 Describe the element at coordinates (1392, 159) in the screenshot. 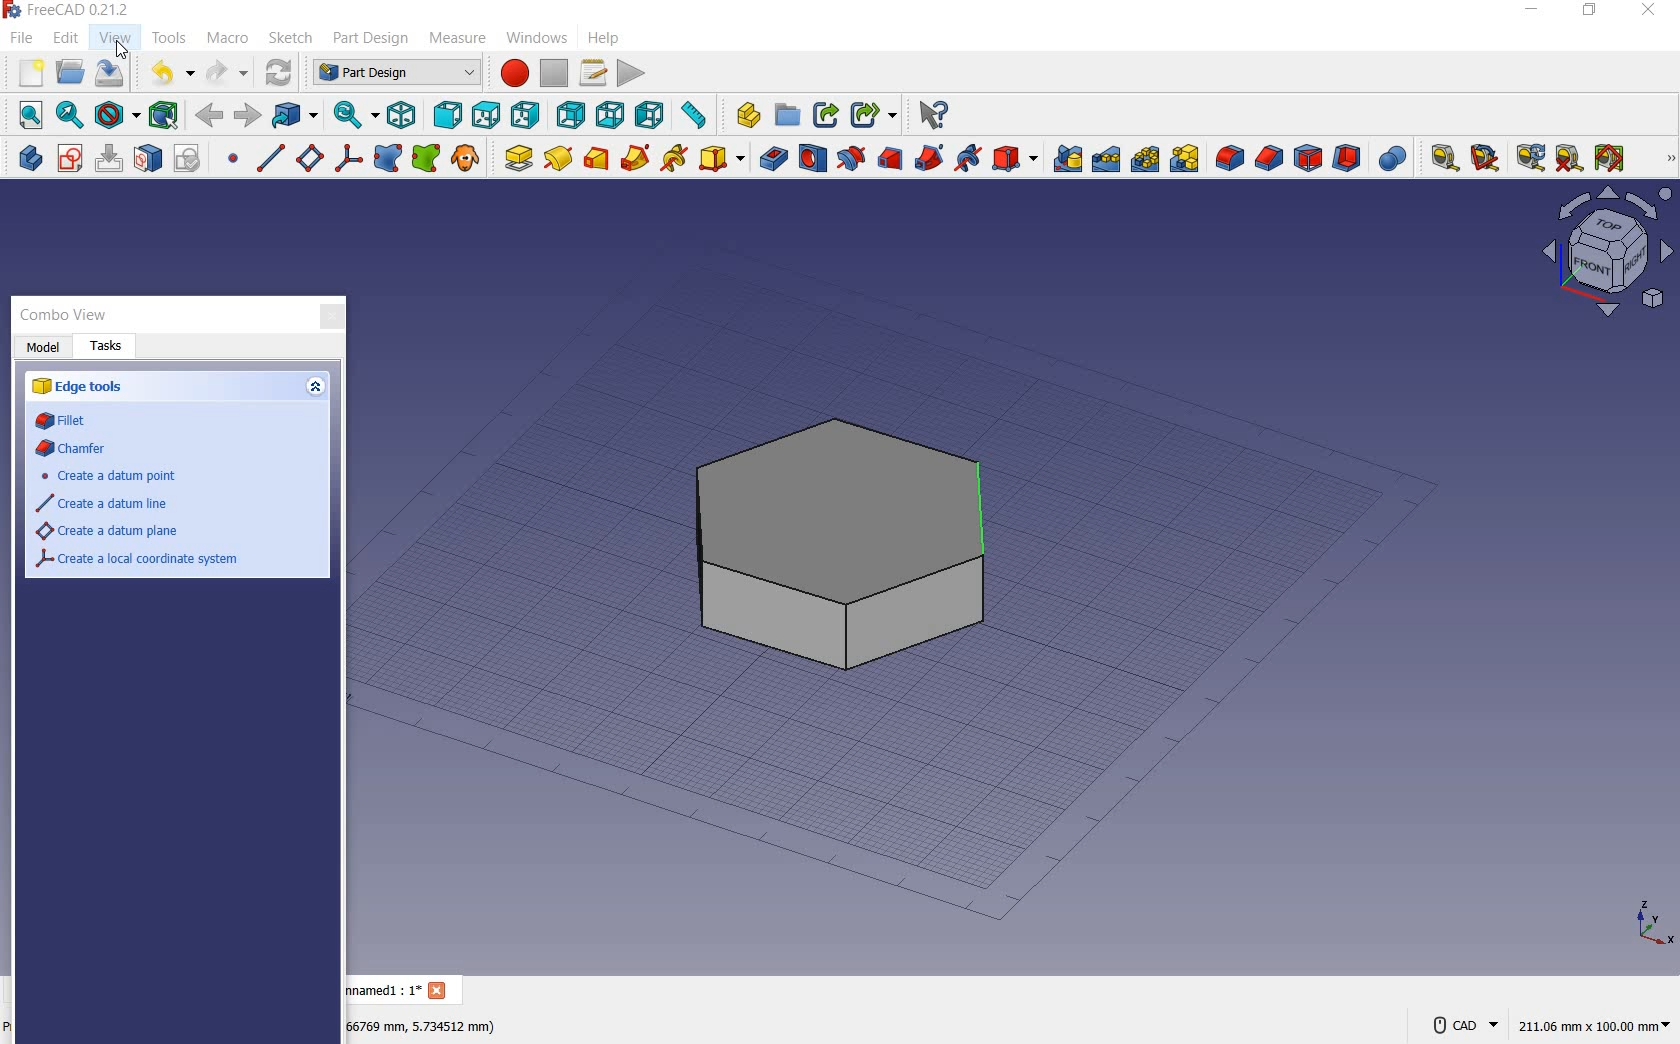

I see `Boolean Operation` at that location.